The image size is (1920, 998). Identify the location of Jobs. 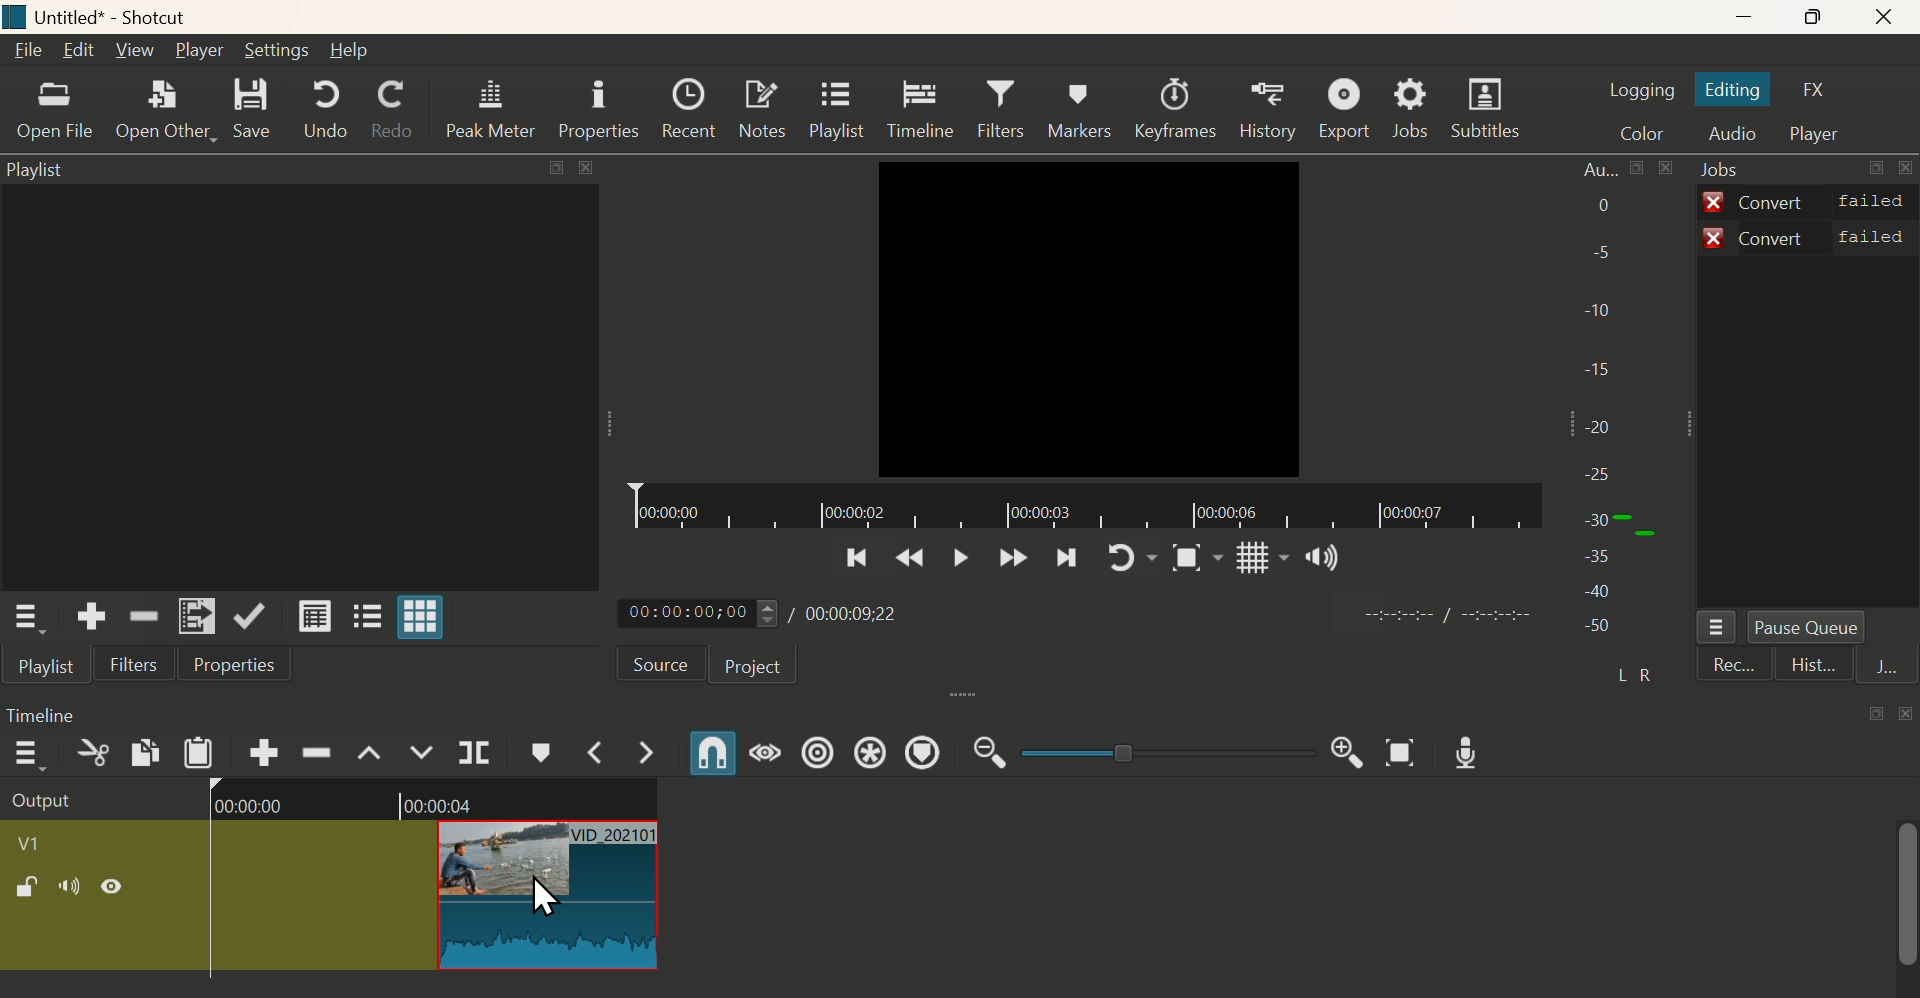
(1418, 108).